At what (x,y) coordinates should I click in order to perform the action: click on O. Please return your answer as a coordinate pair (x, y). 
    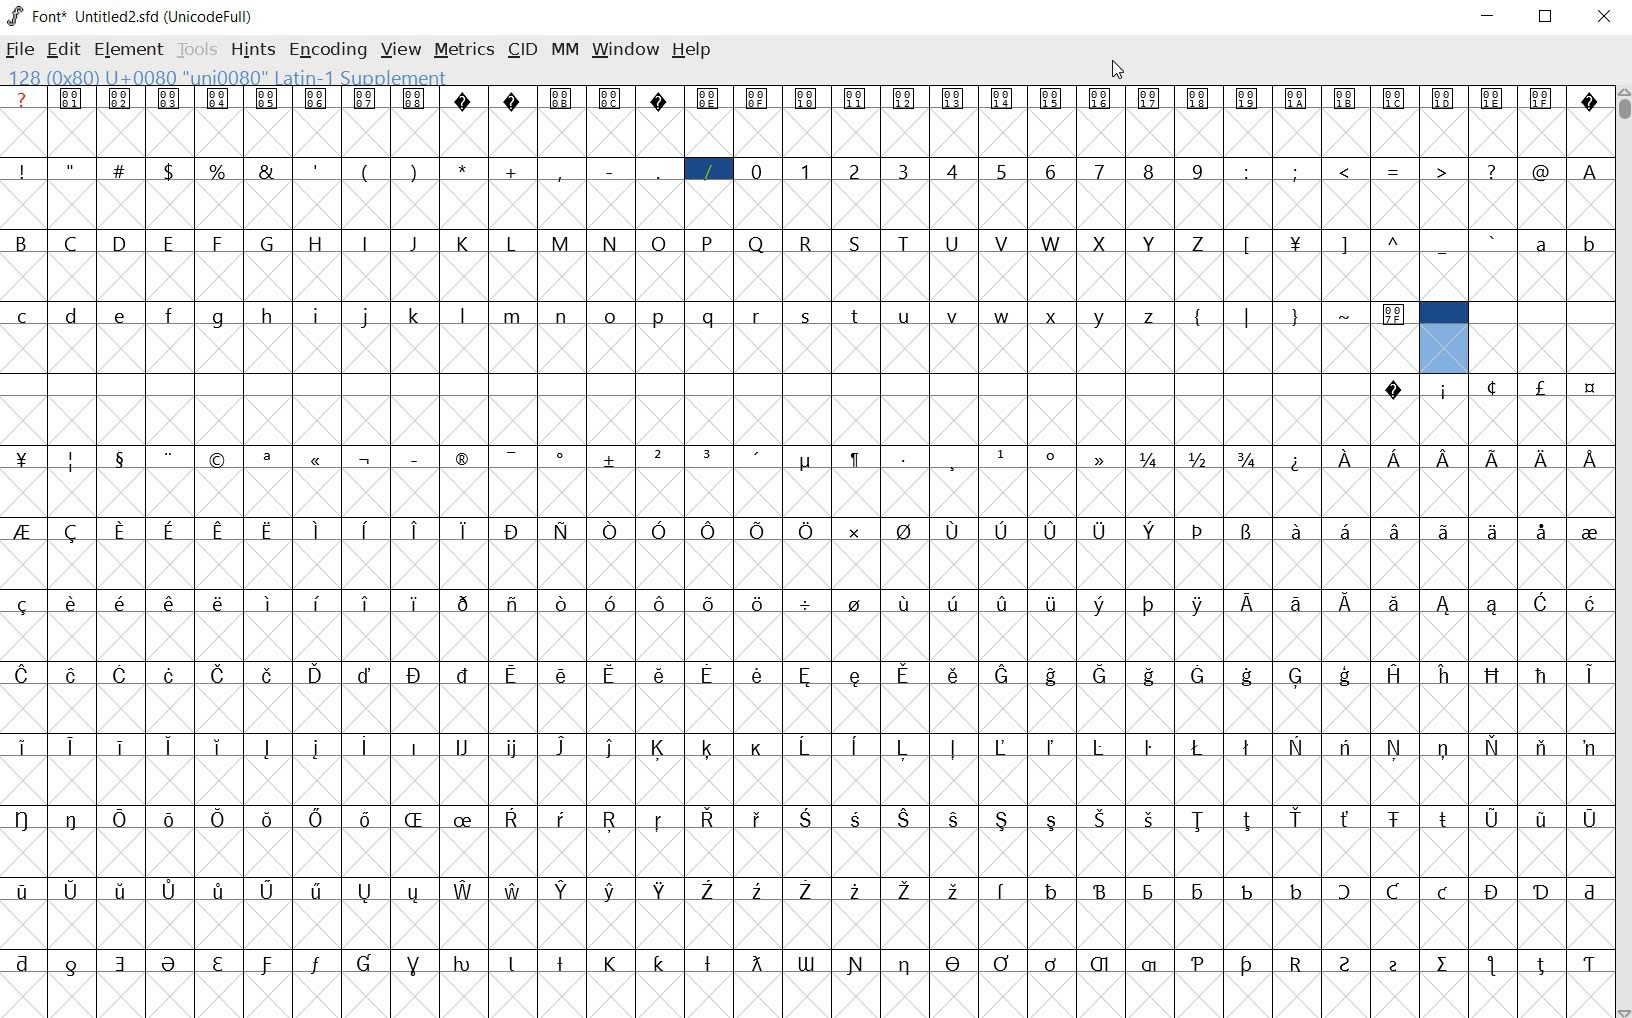
    Looking at the image, I should click on (659, 243).